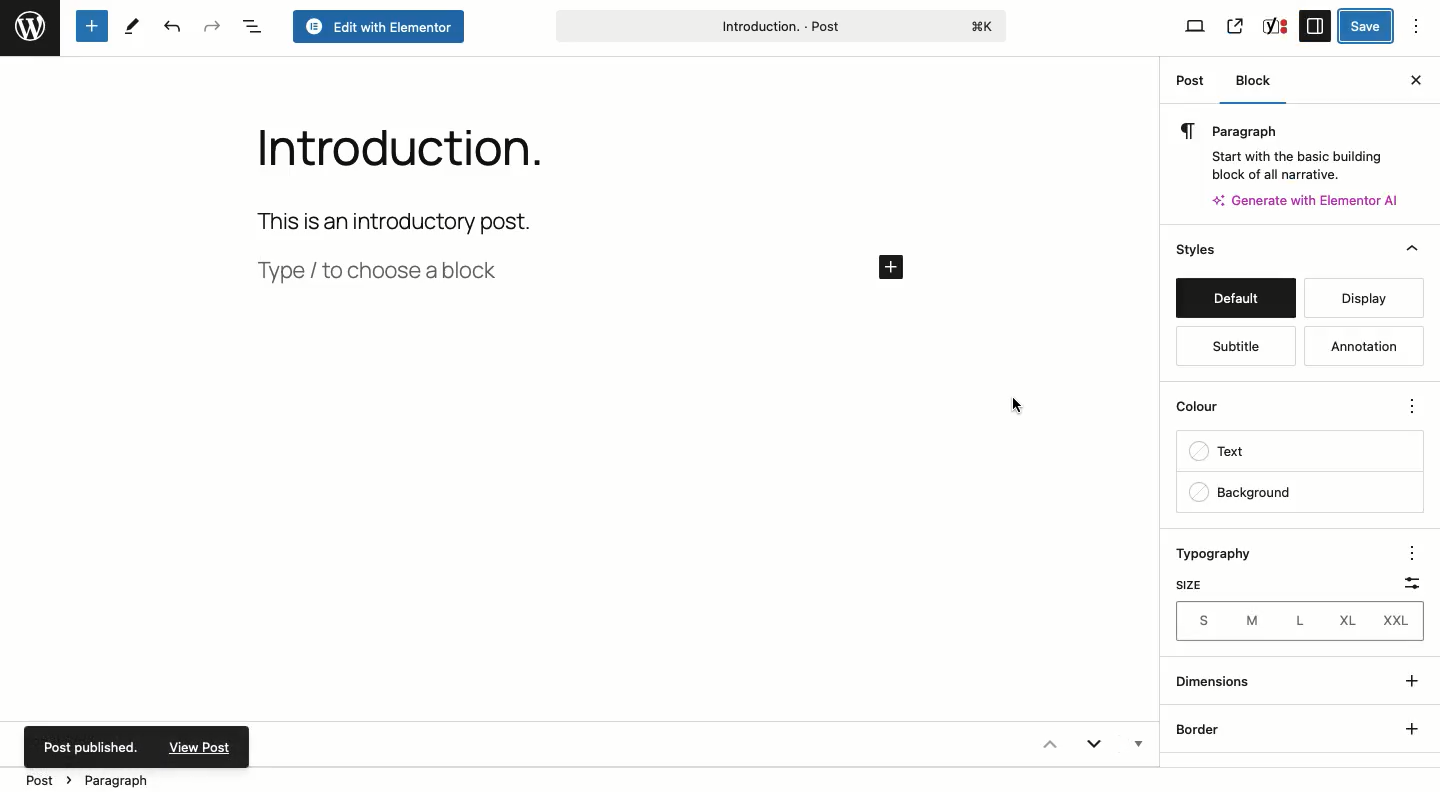  Describe the element at coordinates (1367, 27) in the screenshot. I see `Save` at that location.